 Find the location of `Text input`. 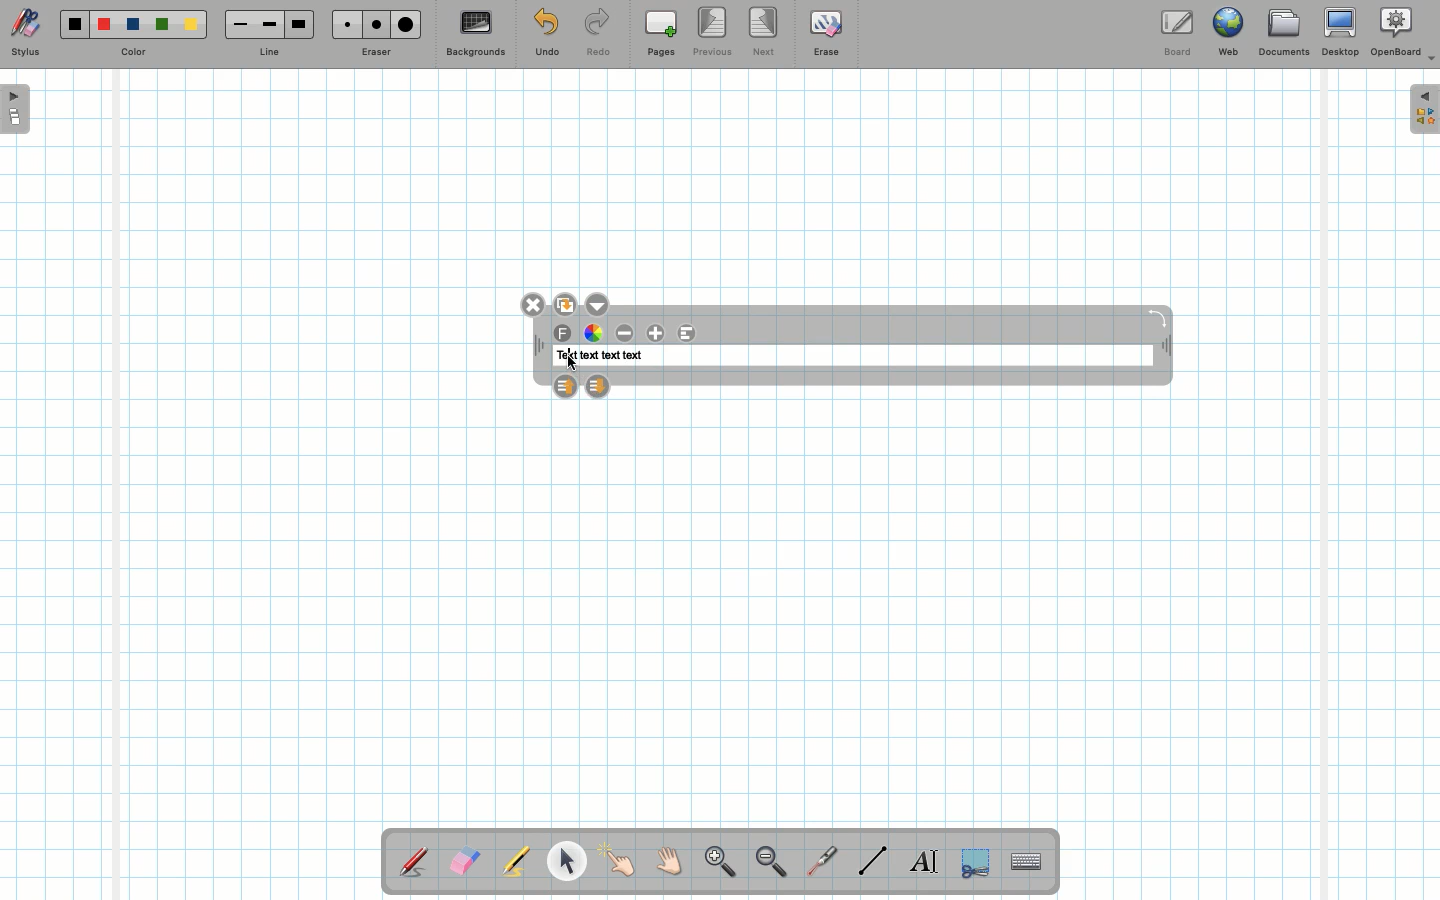

Text input is located at coordinates (1027, 856).